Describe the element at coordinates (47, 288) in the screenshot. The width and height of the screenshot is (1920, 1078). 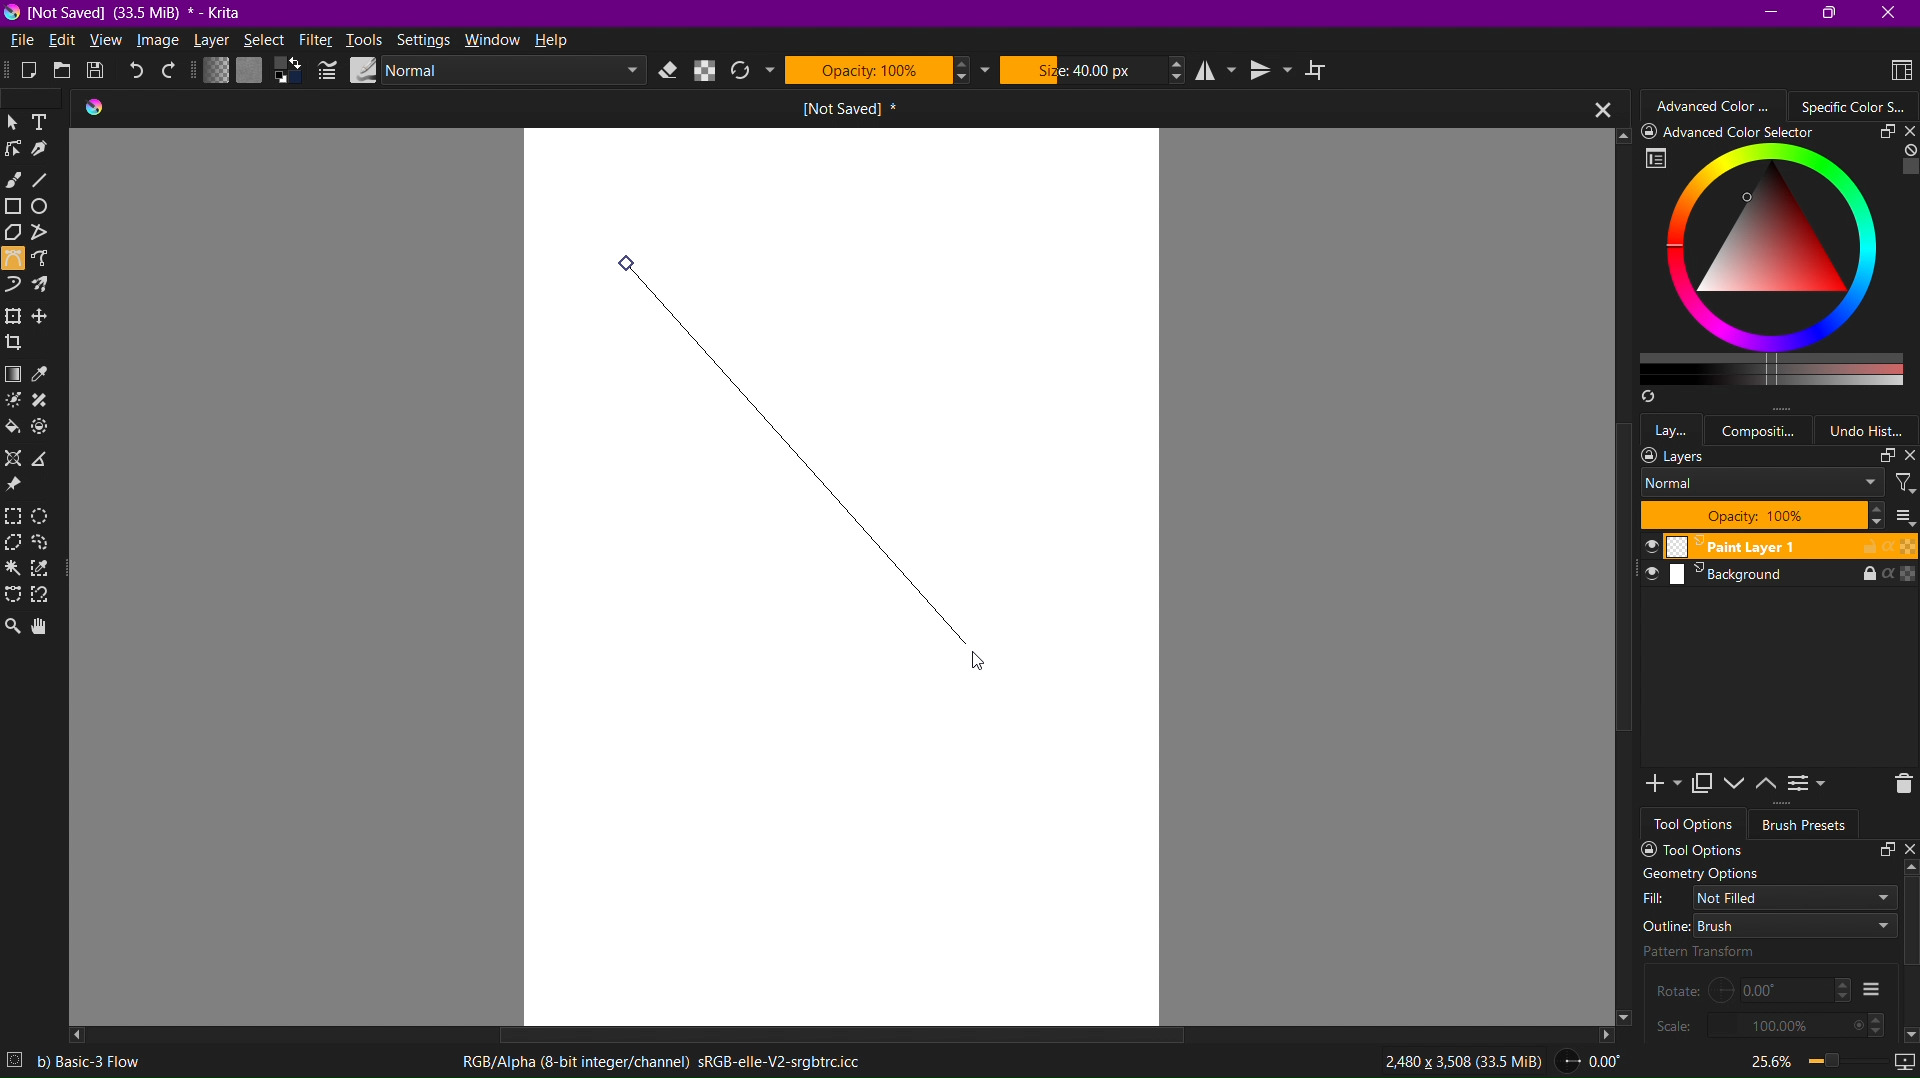
I see `Multibrush Tool` at that location.